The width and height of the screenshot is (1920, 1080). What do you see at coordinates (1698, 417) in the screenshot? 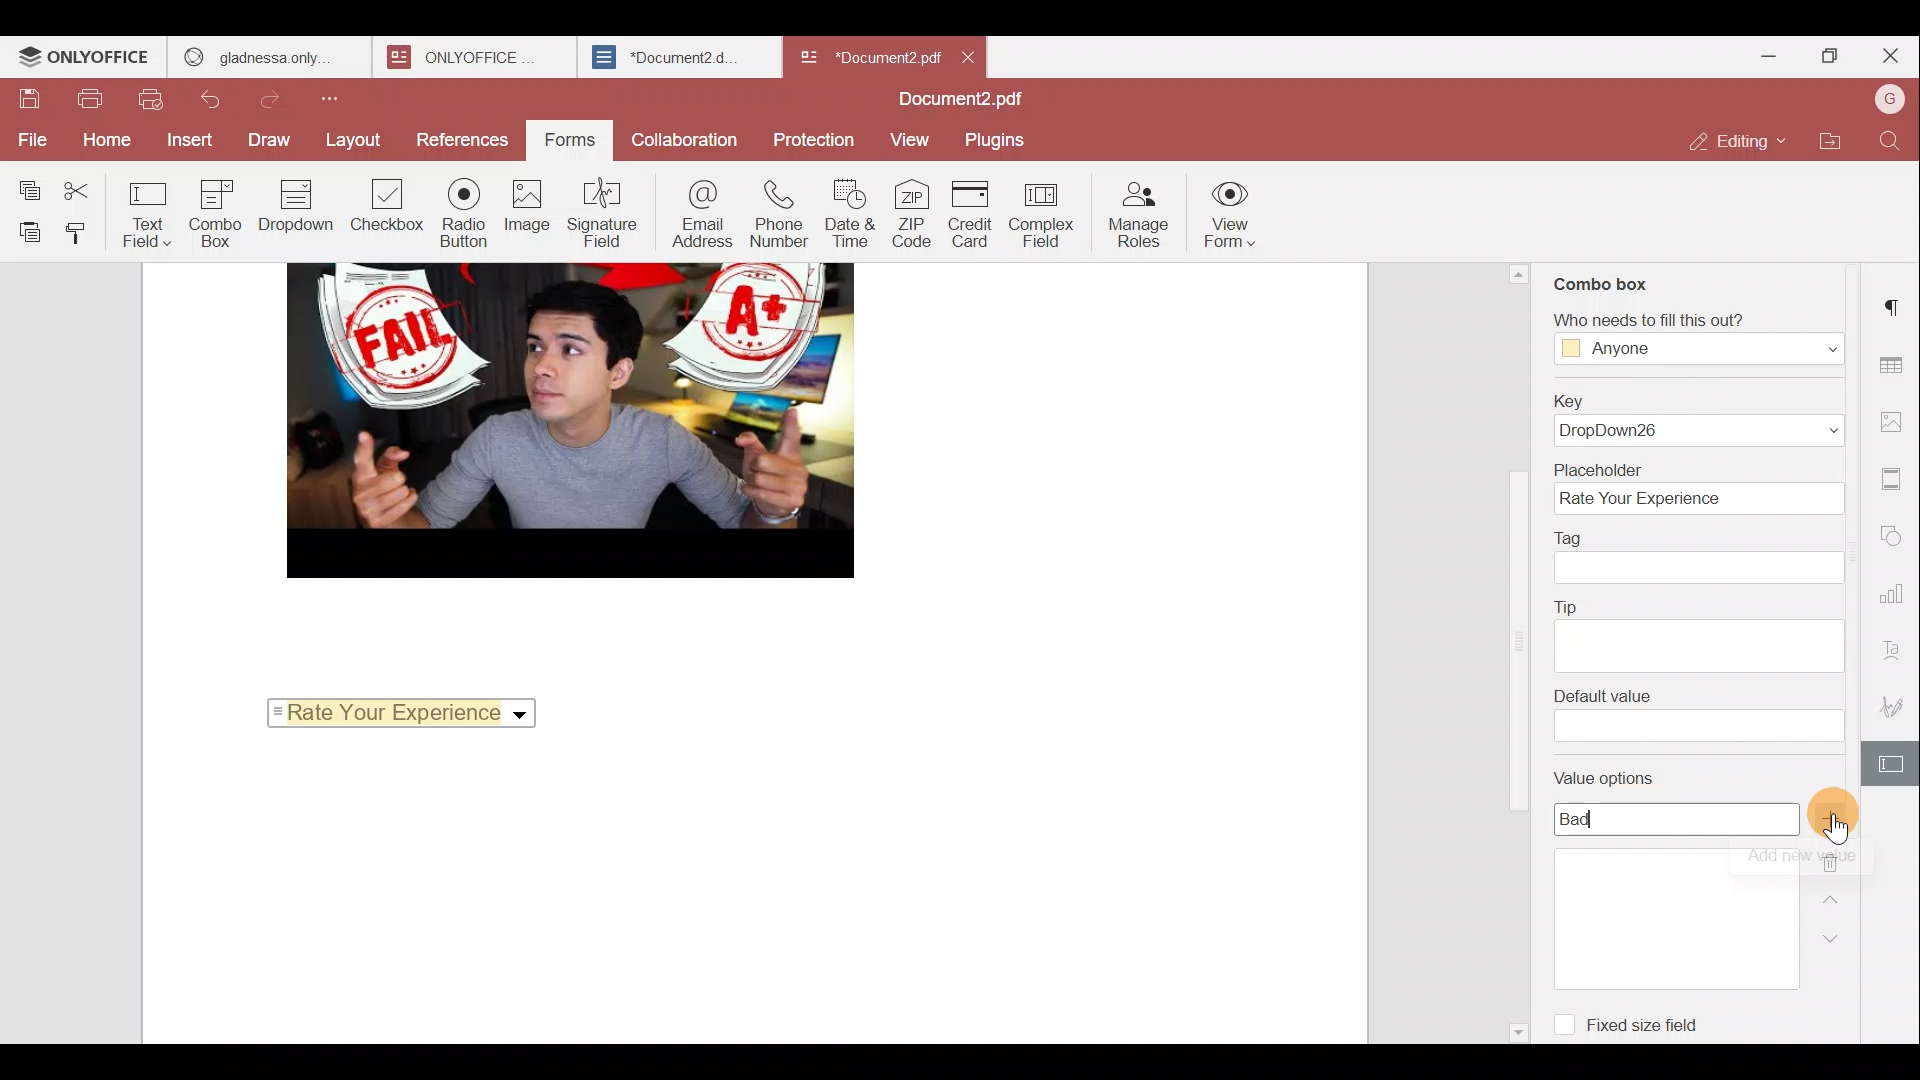
I see `Key` at bounding box center [1698, 417].